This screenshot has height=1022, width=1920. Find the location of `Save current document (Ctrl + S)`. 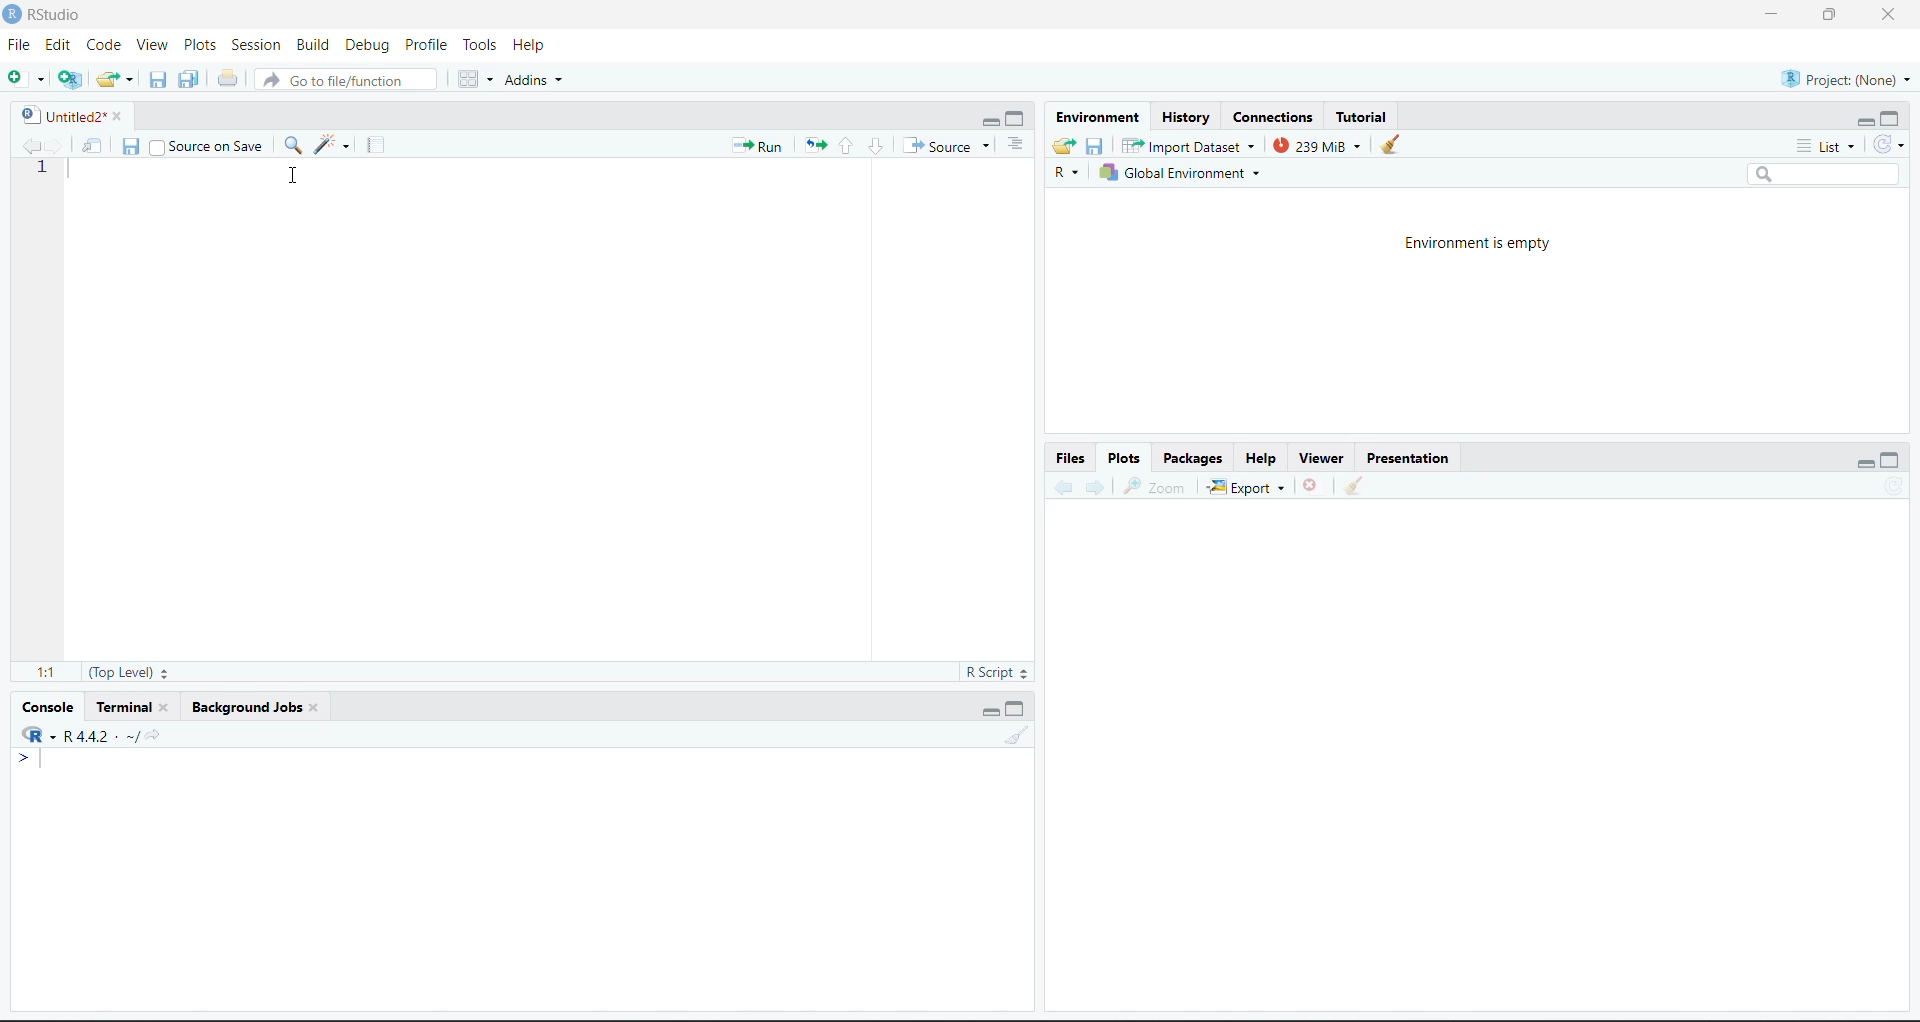

Save current document (Ctrl + S) is located at coordinates (157, 78).